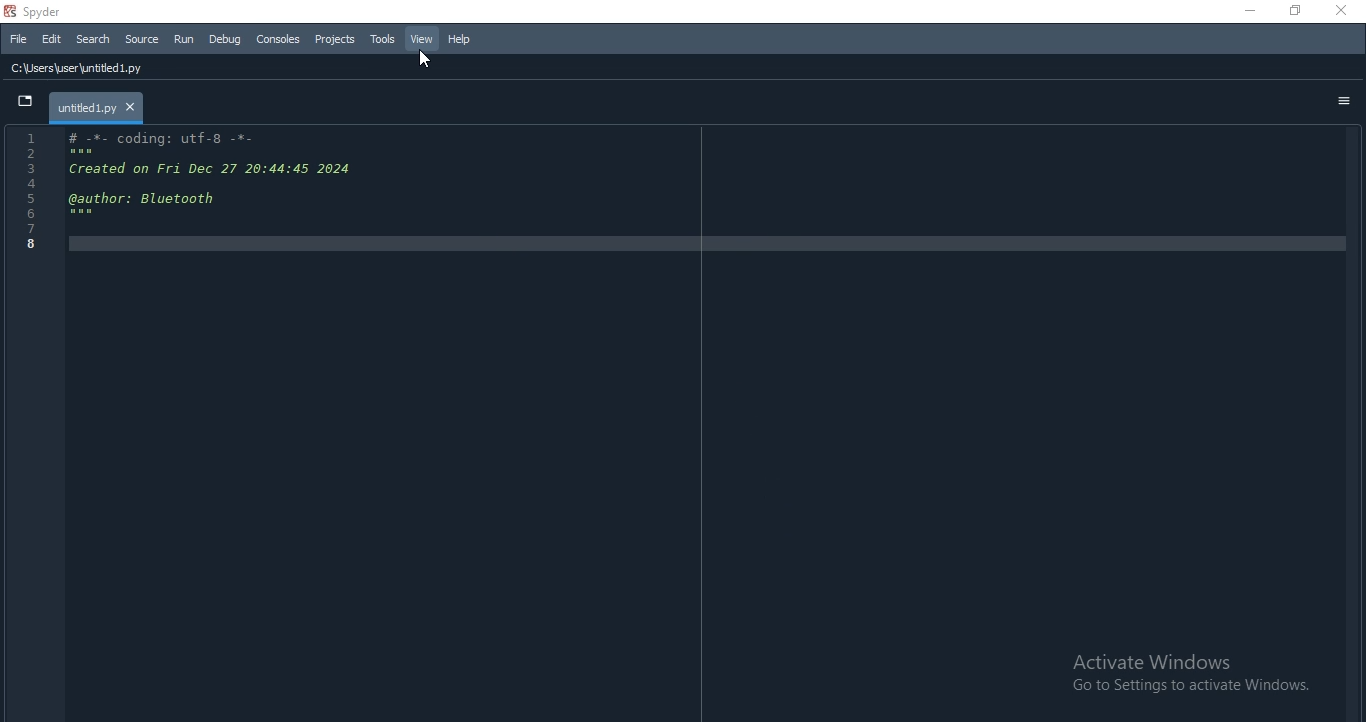 The height and width of the screenshot is (722, 1366). Describe the element at coordinates (1344, 102) in the screenshot. I see `options` at that location.